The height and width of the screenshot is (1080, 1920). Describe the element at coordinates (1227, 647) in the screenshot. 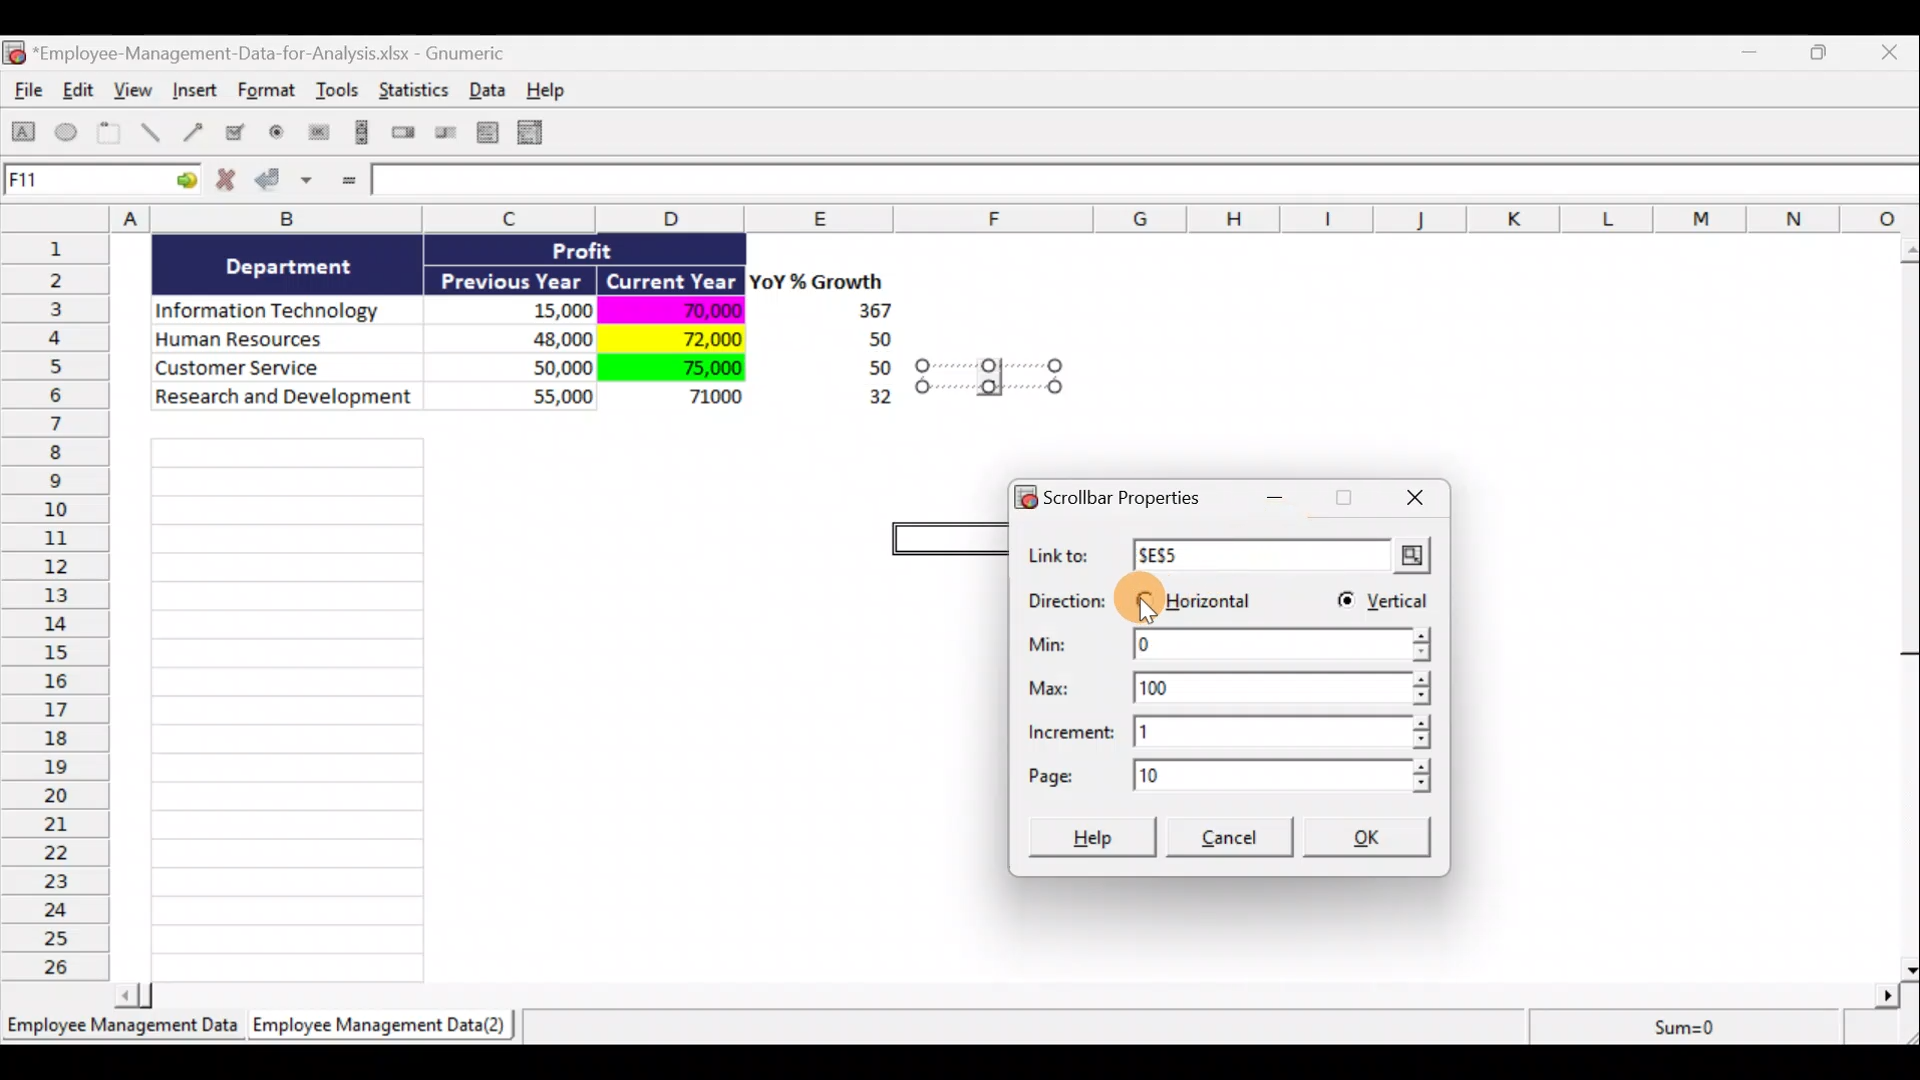

I see `Minimum value` at that location.